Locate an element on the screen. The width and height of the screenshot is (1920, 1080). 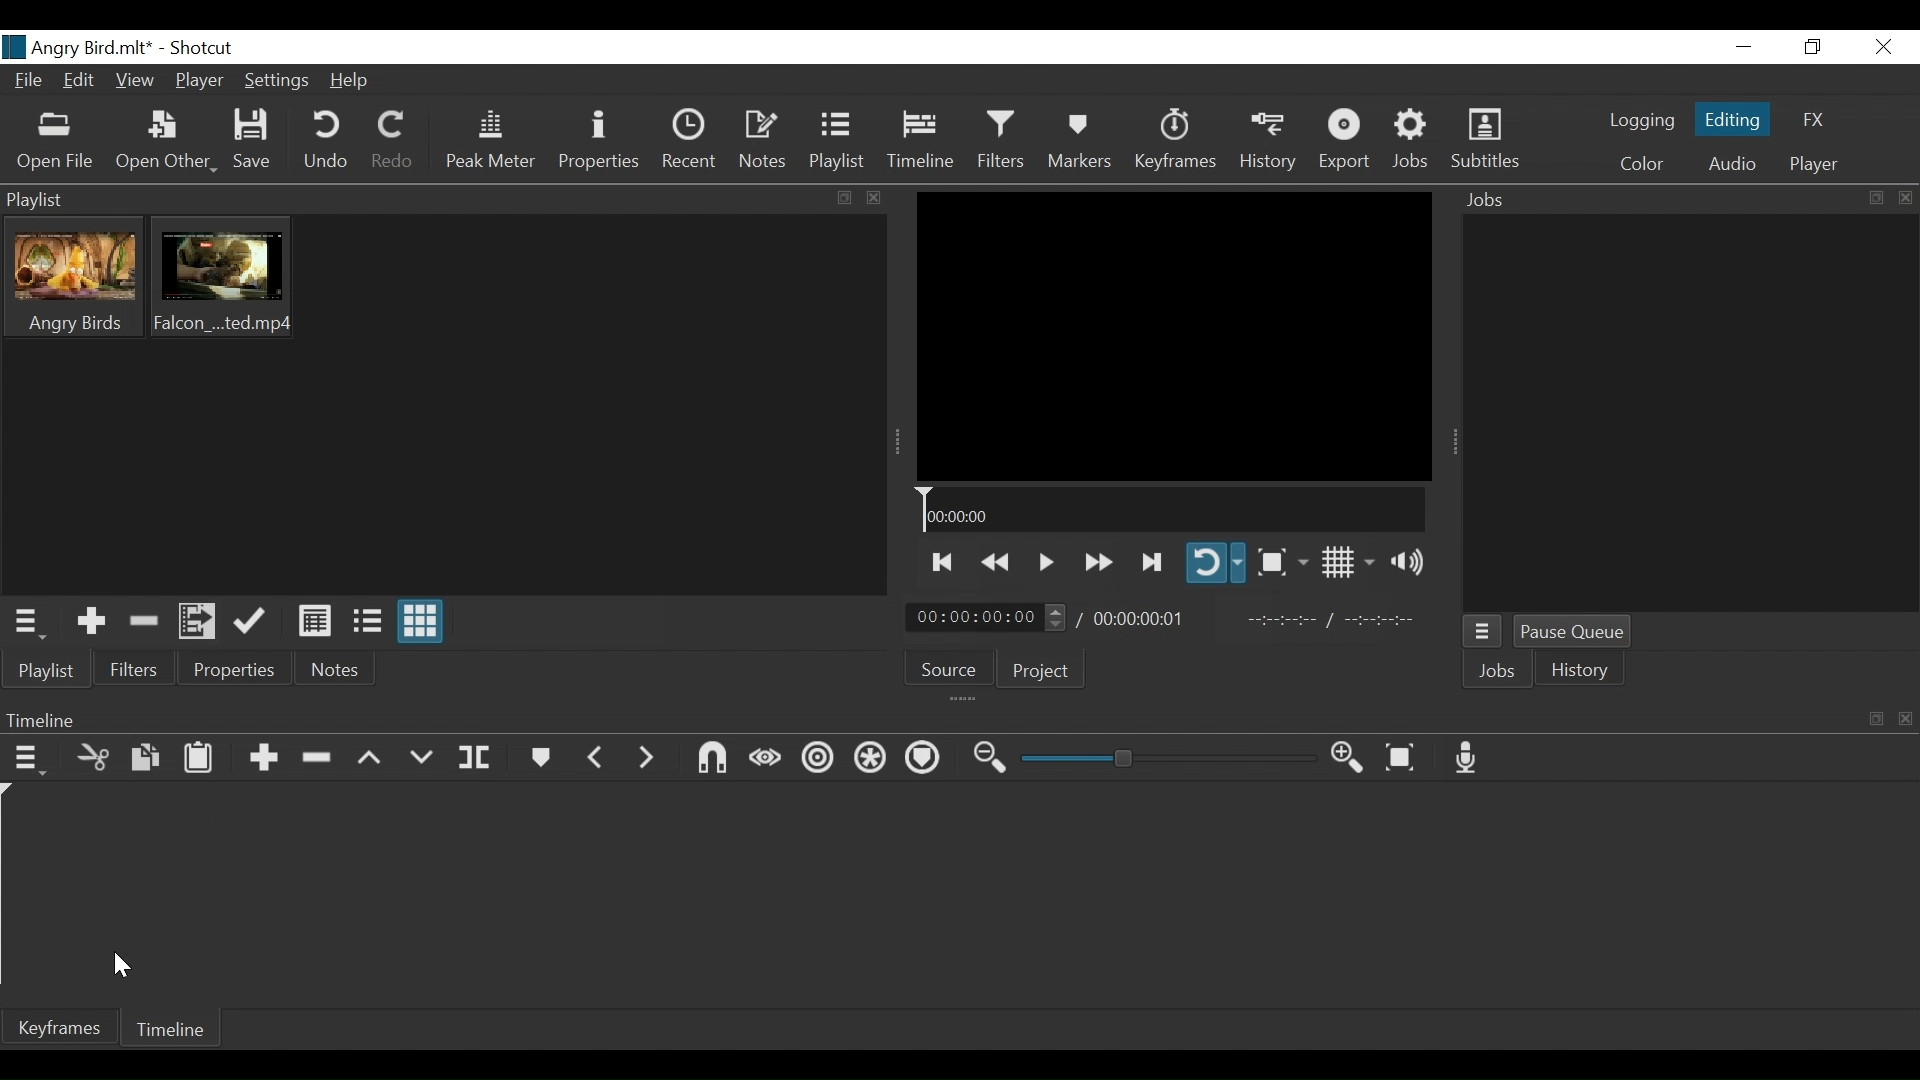
Edit is located at coordinates (81, 80).